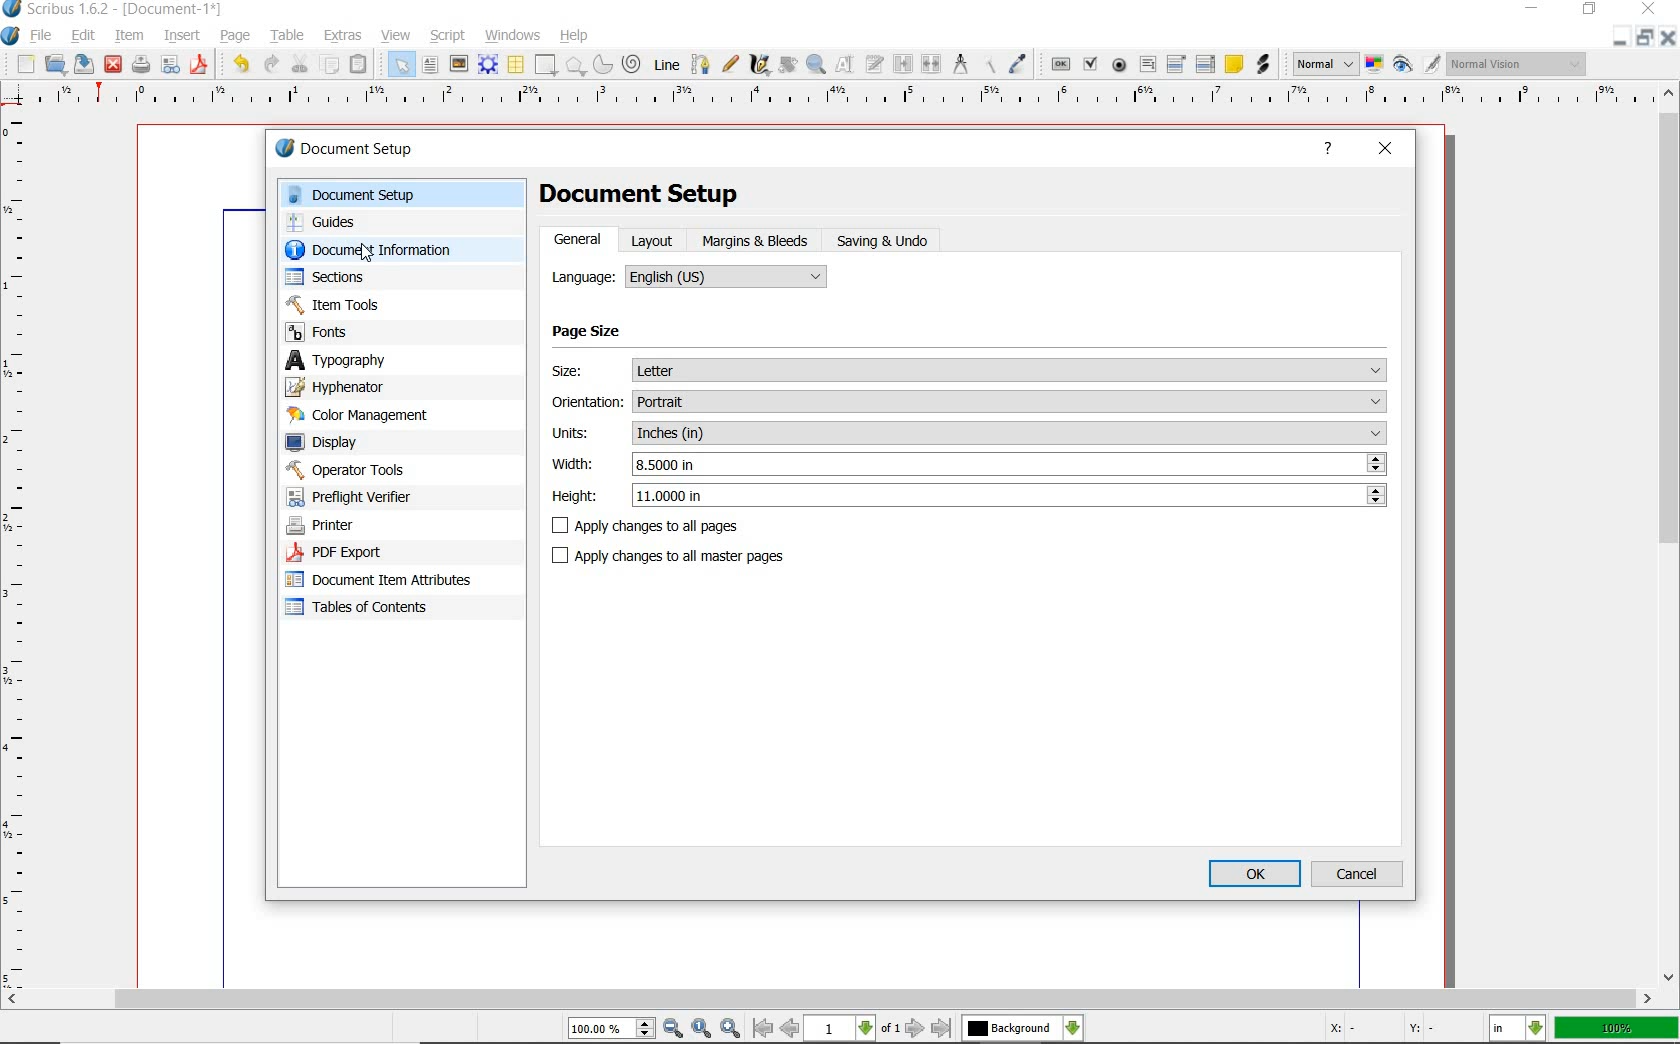 This screenshot has height=1044, width=1680. What do you see at coordinates (987, 65) in the screenshot?
I see `copy item properties` at bounding box center [987, 65].